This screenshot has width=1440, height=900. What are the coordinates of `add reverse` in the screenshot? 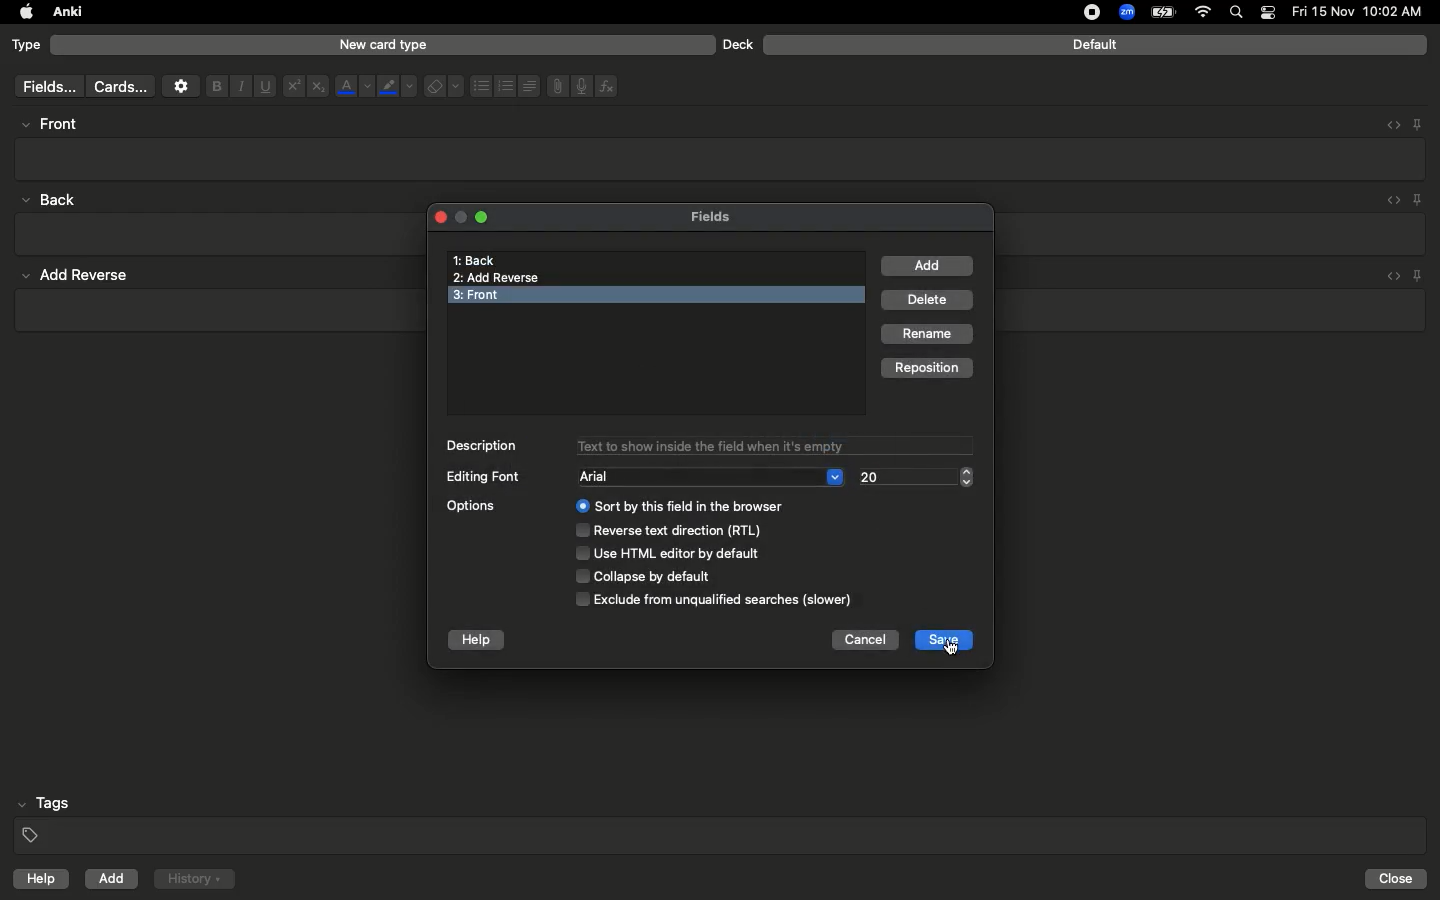 It's located at (501, 278).